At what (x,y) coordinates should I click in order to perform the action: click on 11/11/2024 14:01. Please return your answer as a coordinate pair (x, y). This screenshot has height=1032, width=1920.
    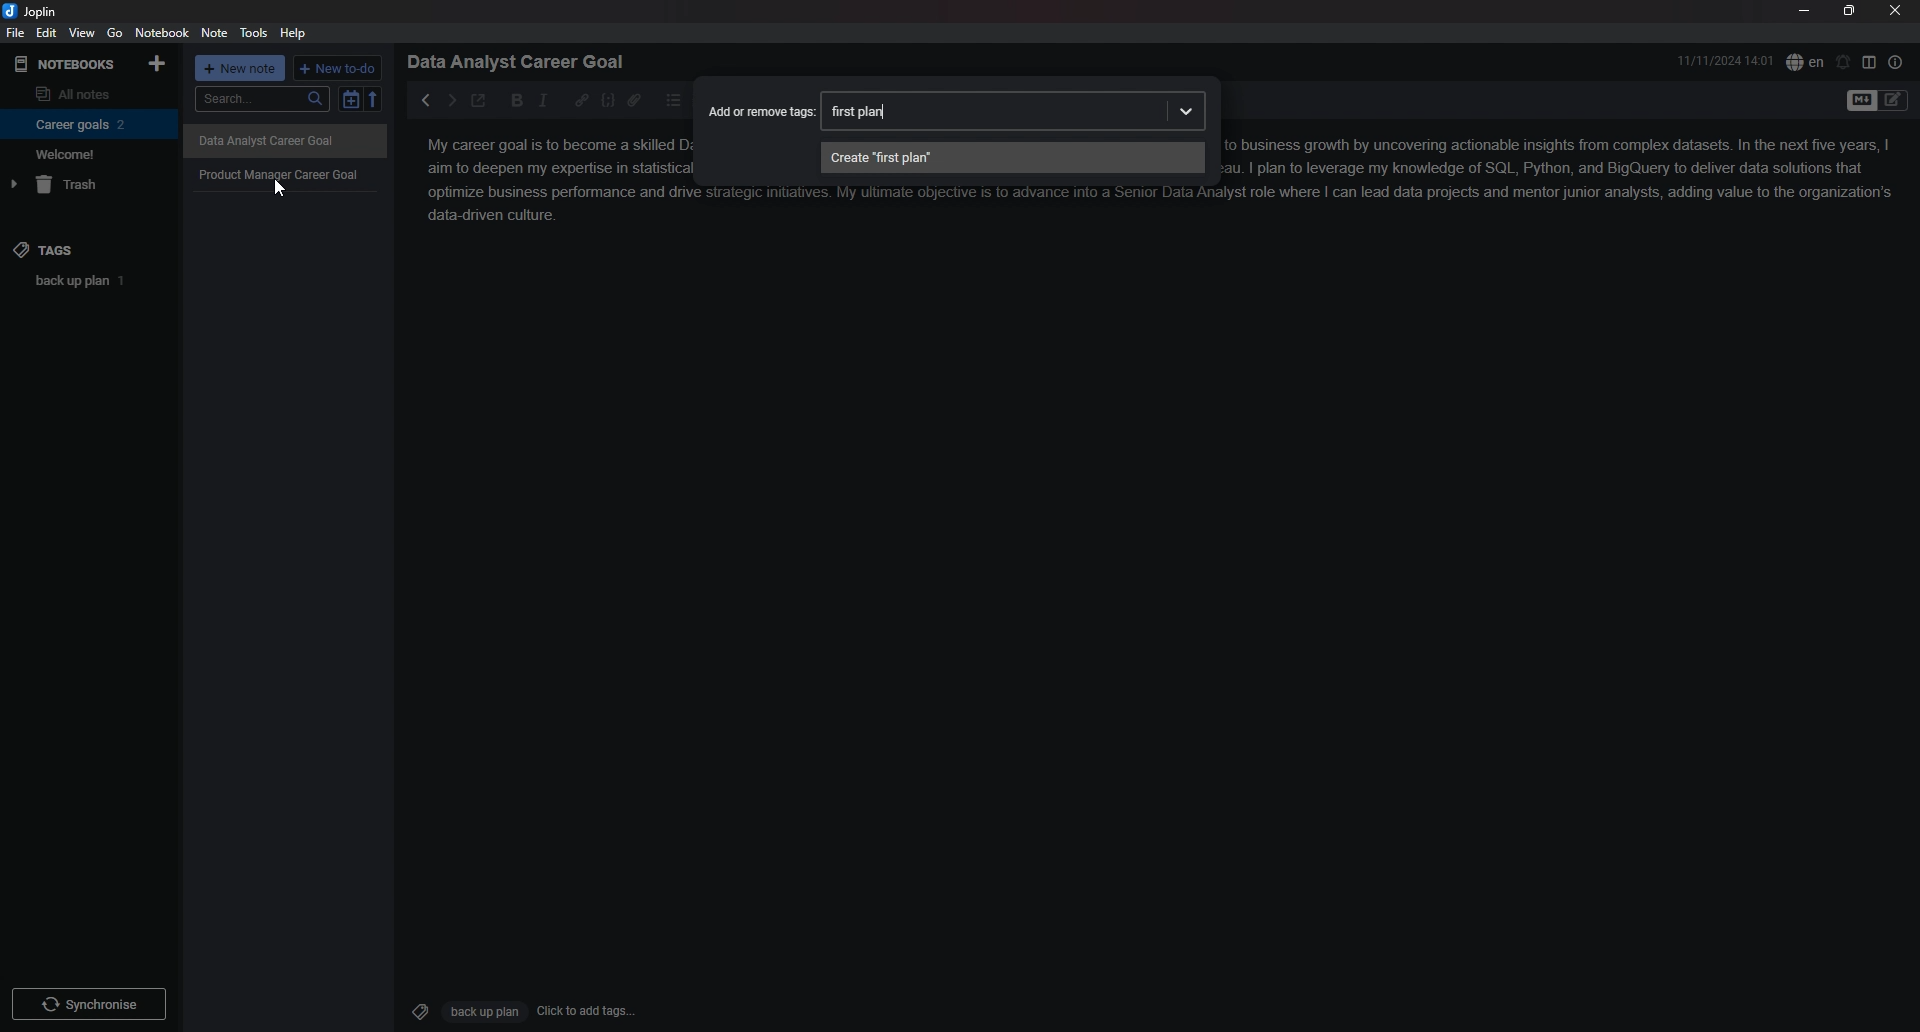
    Looking at the image, I should click on (1726, 60).